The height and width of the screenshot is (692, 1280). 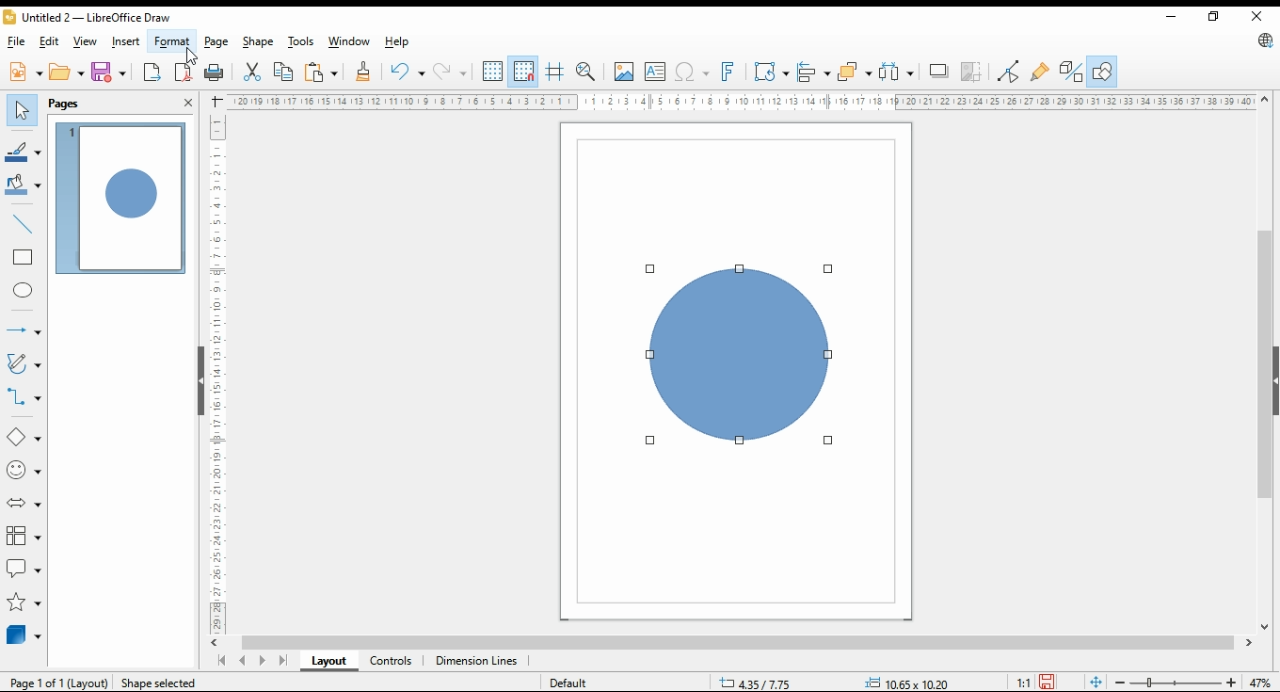 I want to click on edit, so click(x=49, y=41).